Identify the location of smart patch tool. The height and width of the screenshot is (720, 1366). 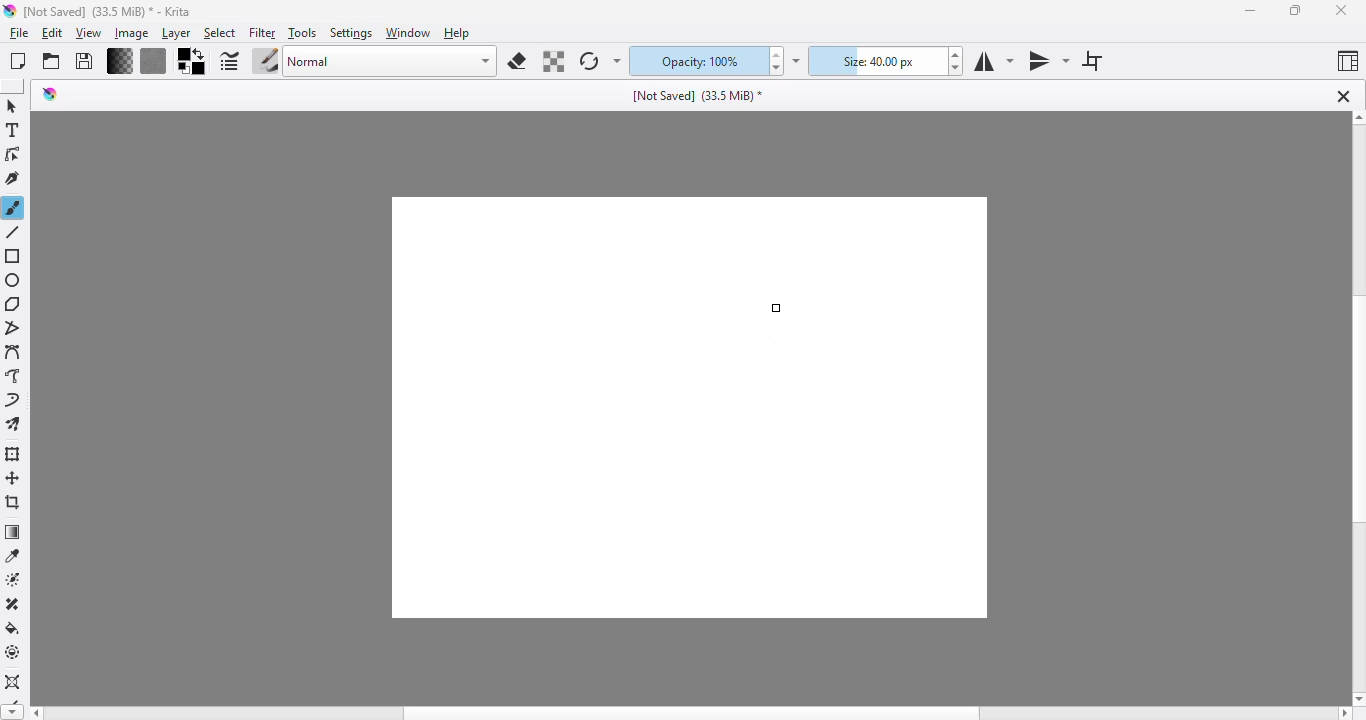
(14, 605).